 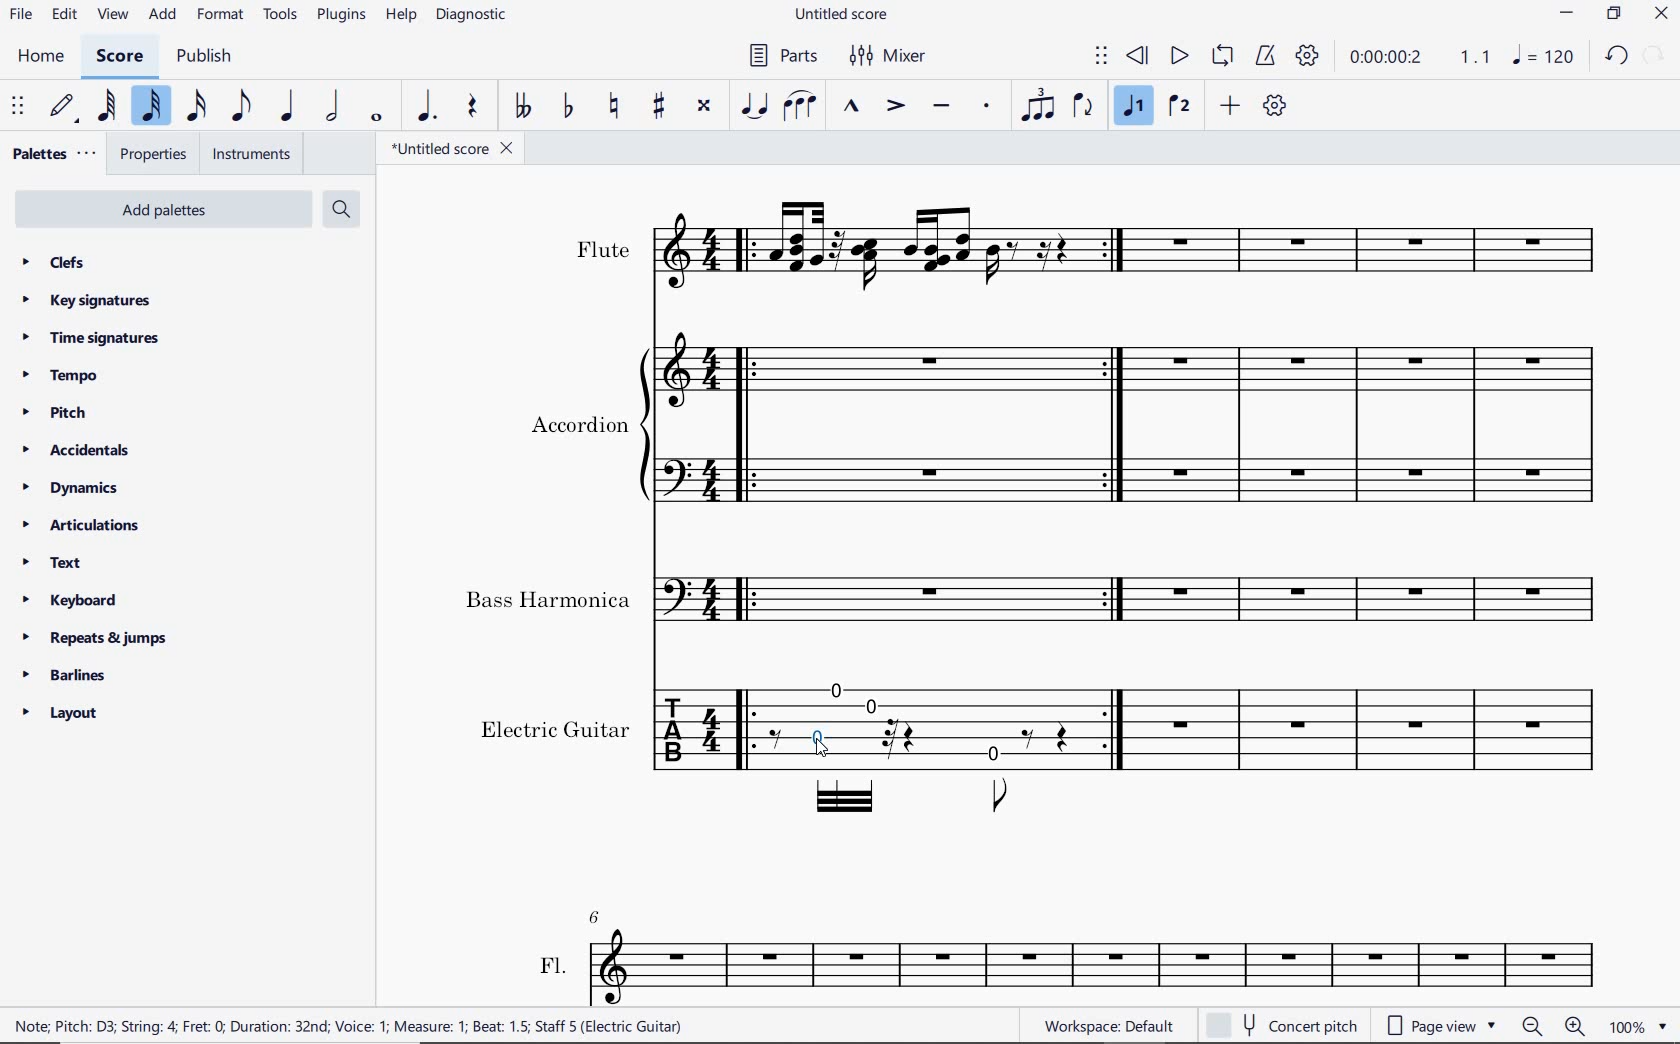 What do you see at coordinates (19, 107) in the screenshot?
I see `select to move` at bounding box center [19, 107].